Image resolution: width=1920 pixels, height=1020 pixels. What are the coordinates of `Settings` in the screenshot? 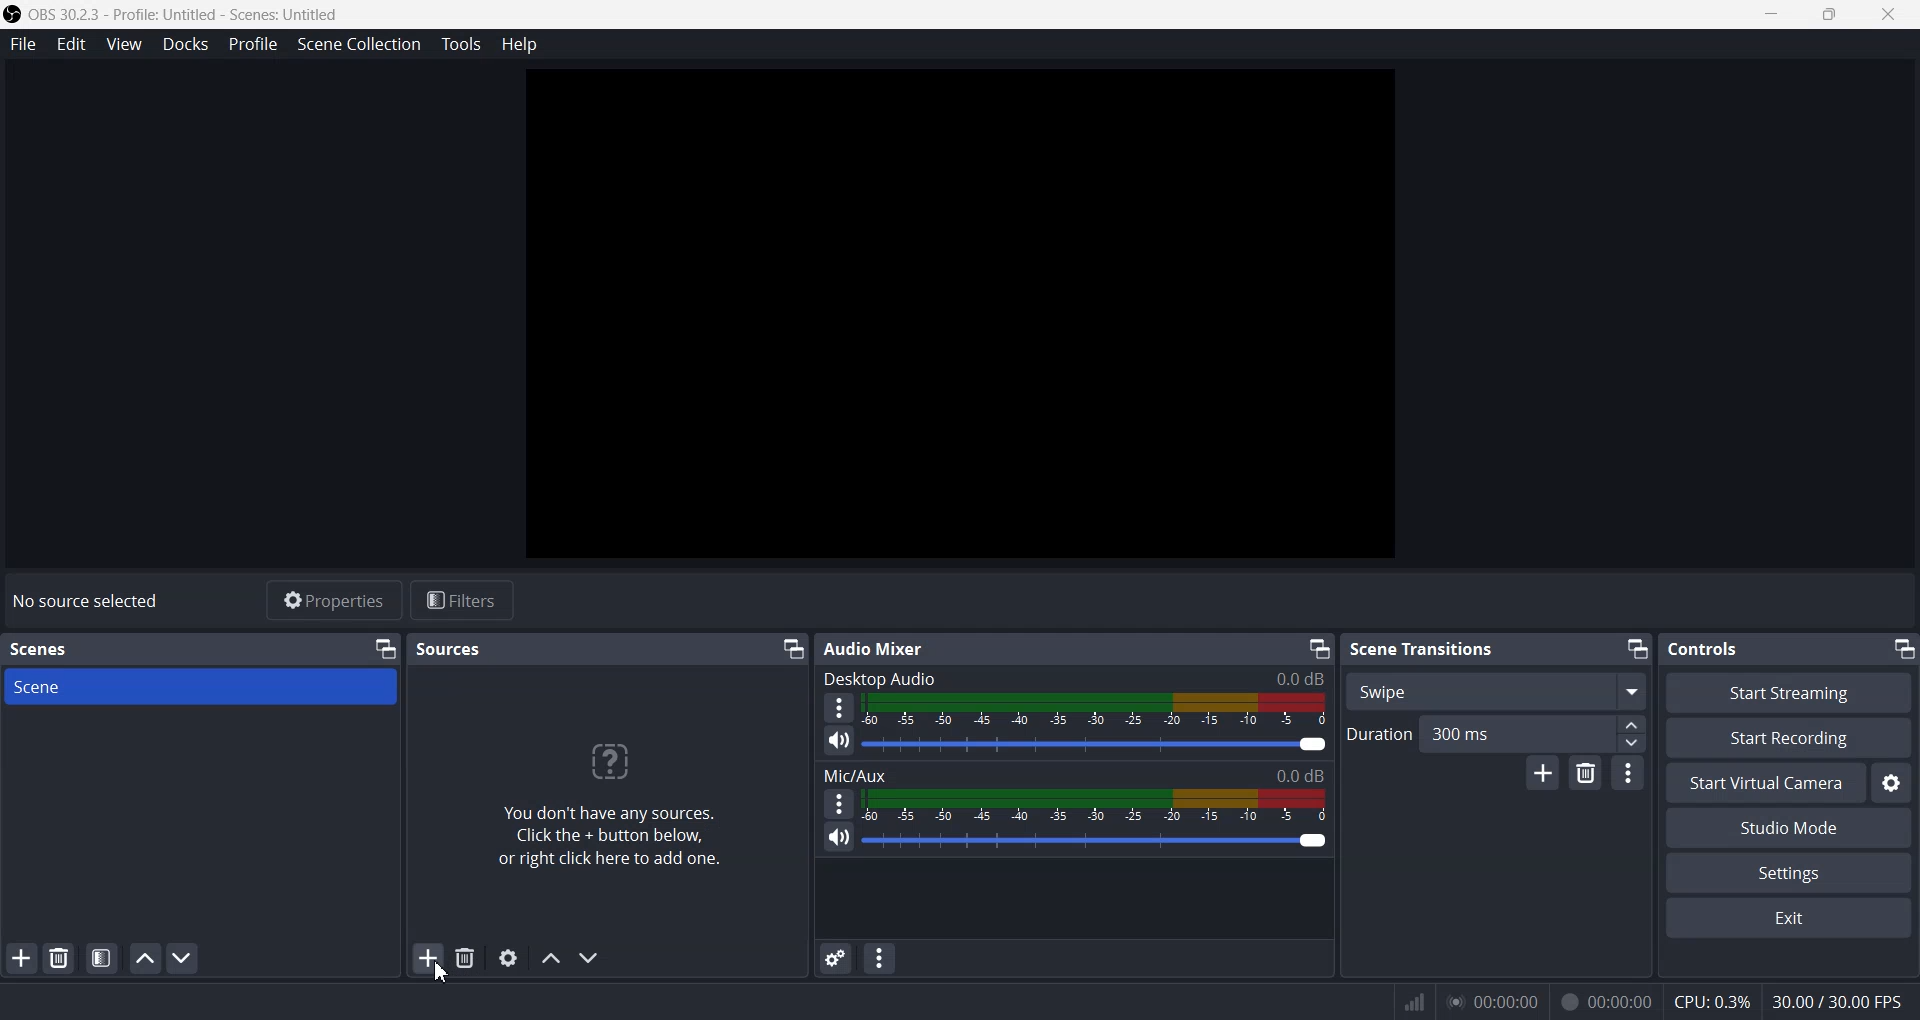 It's located at (1788, 874).